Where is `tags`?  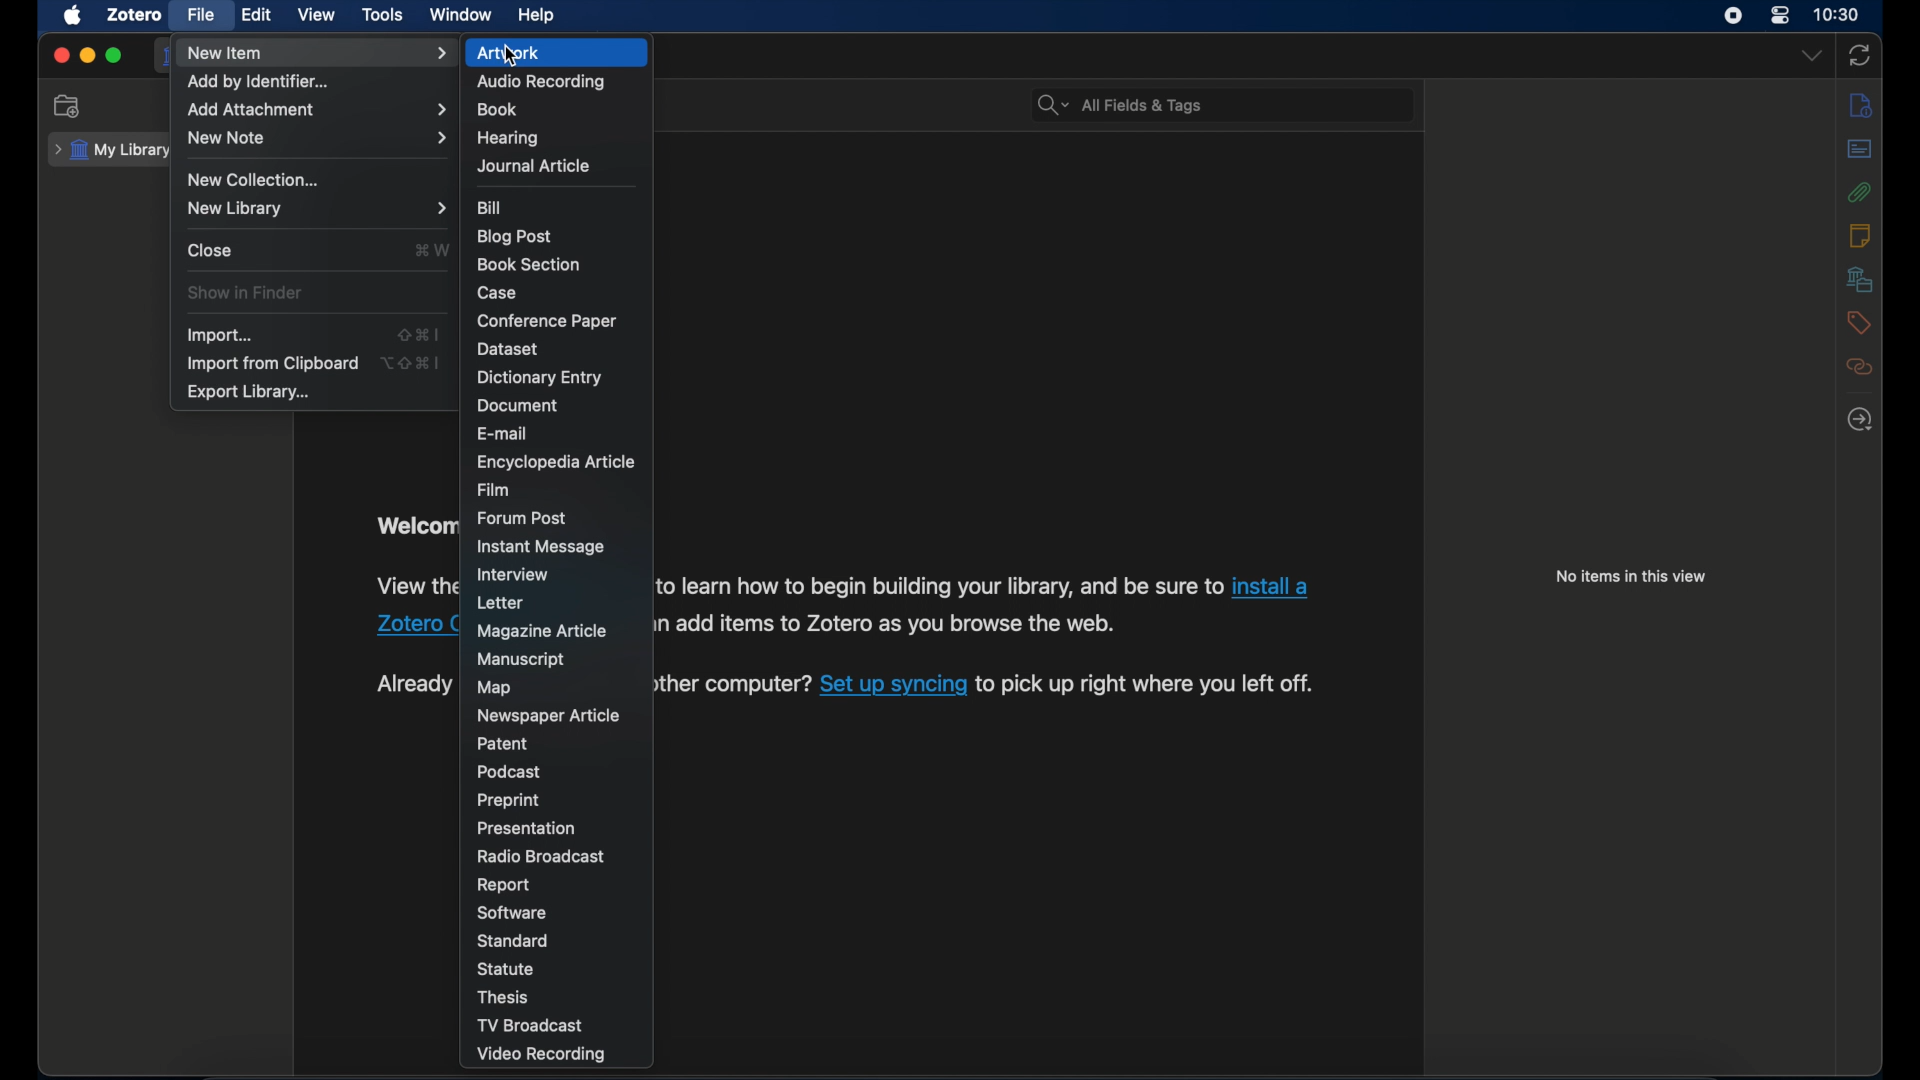
tags is located at coordinates (1856, 322).